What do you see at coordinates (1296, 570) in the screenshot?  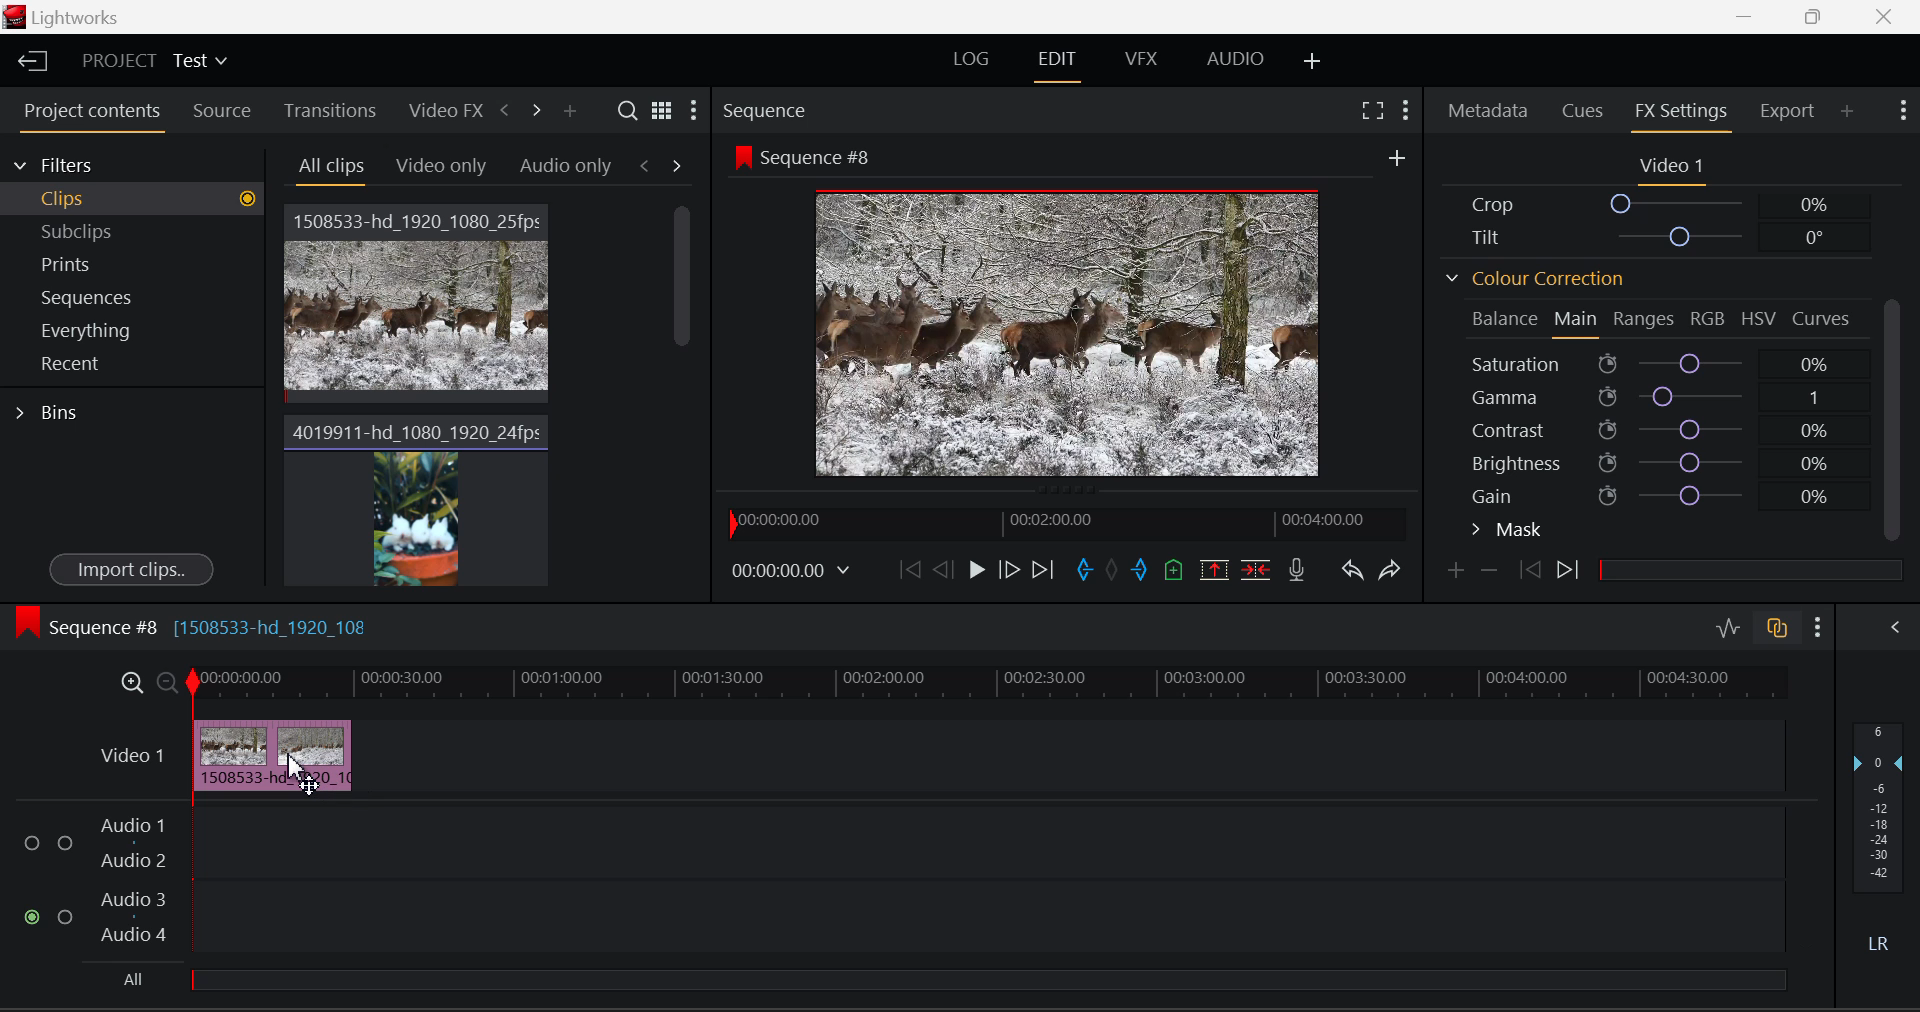 I see `Record Voice-over` at bounding box center [1296, 570].